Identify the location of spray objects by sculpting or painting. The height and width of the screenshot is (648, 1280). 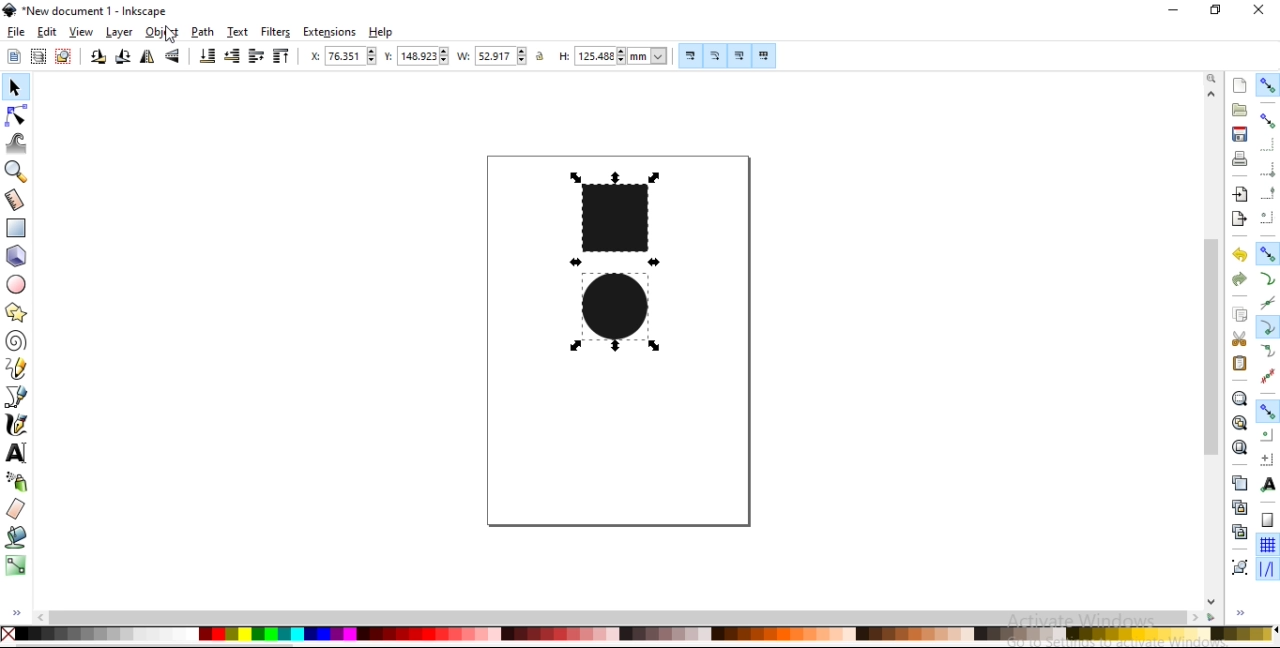
(16, 482).